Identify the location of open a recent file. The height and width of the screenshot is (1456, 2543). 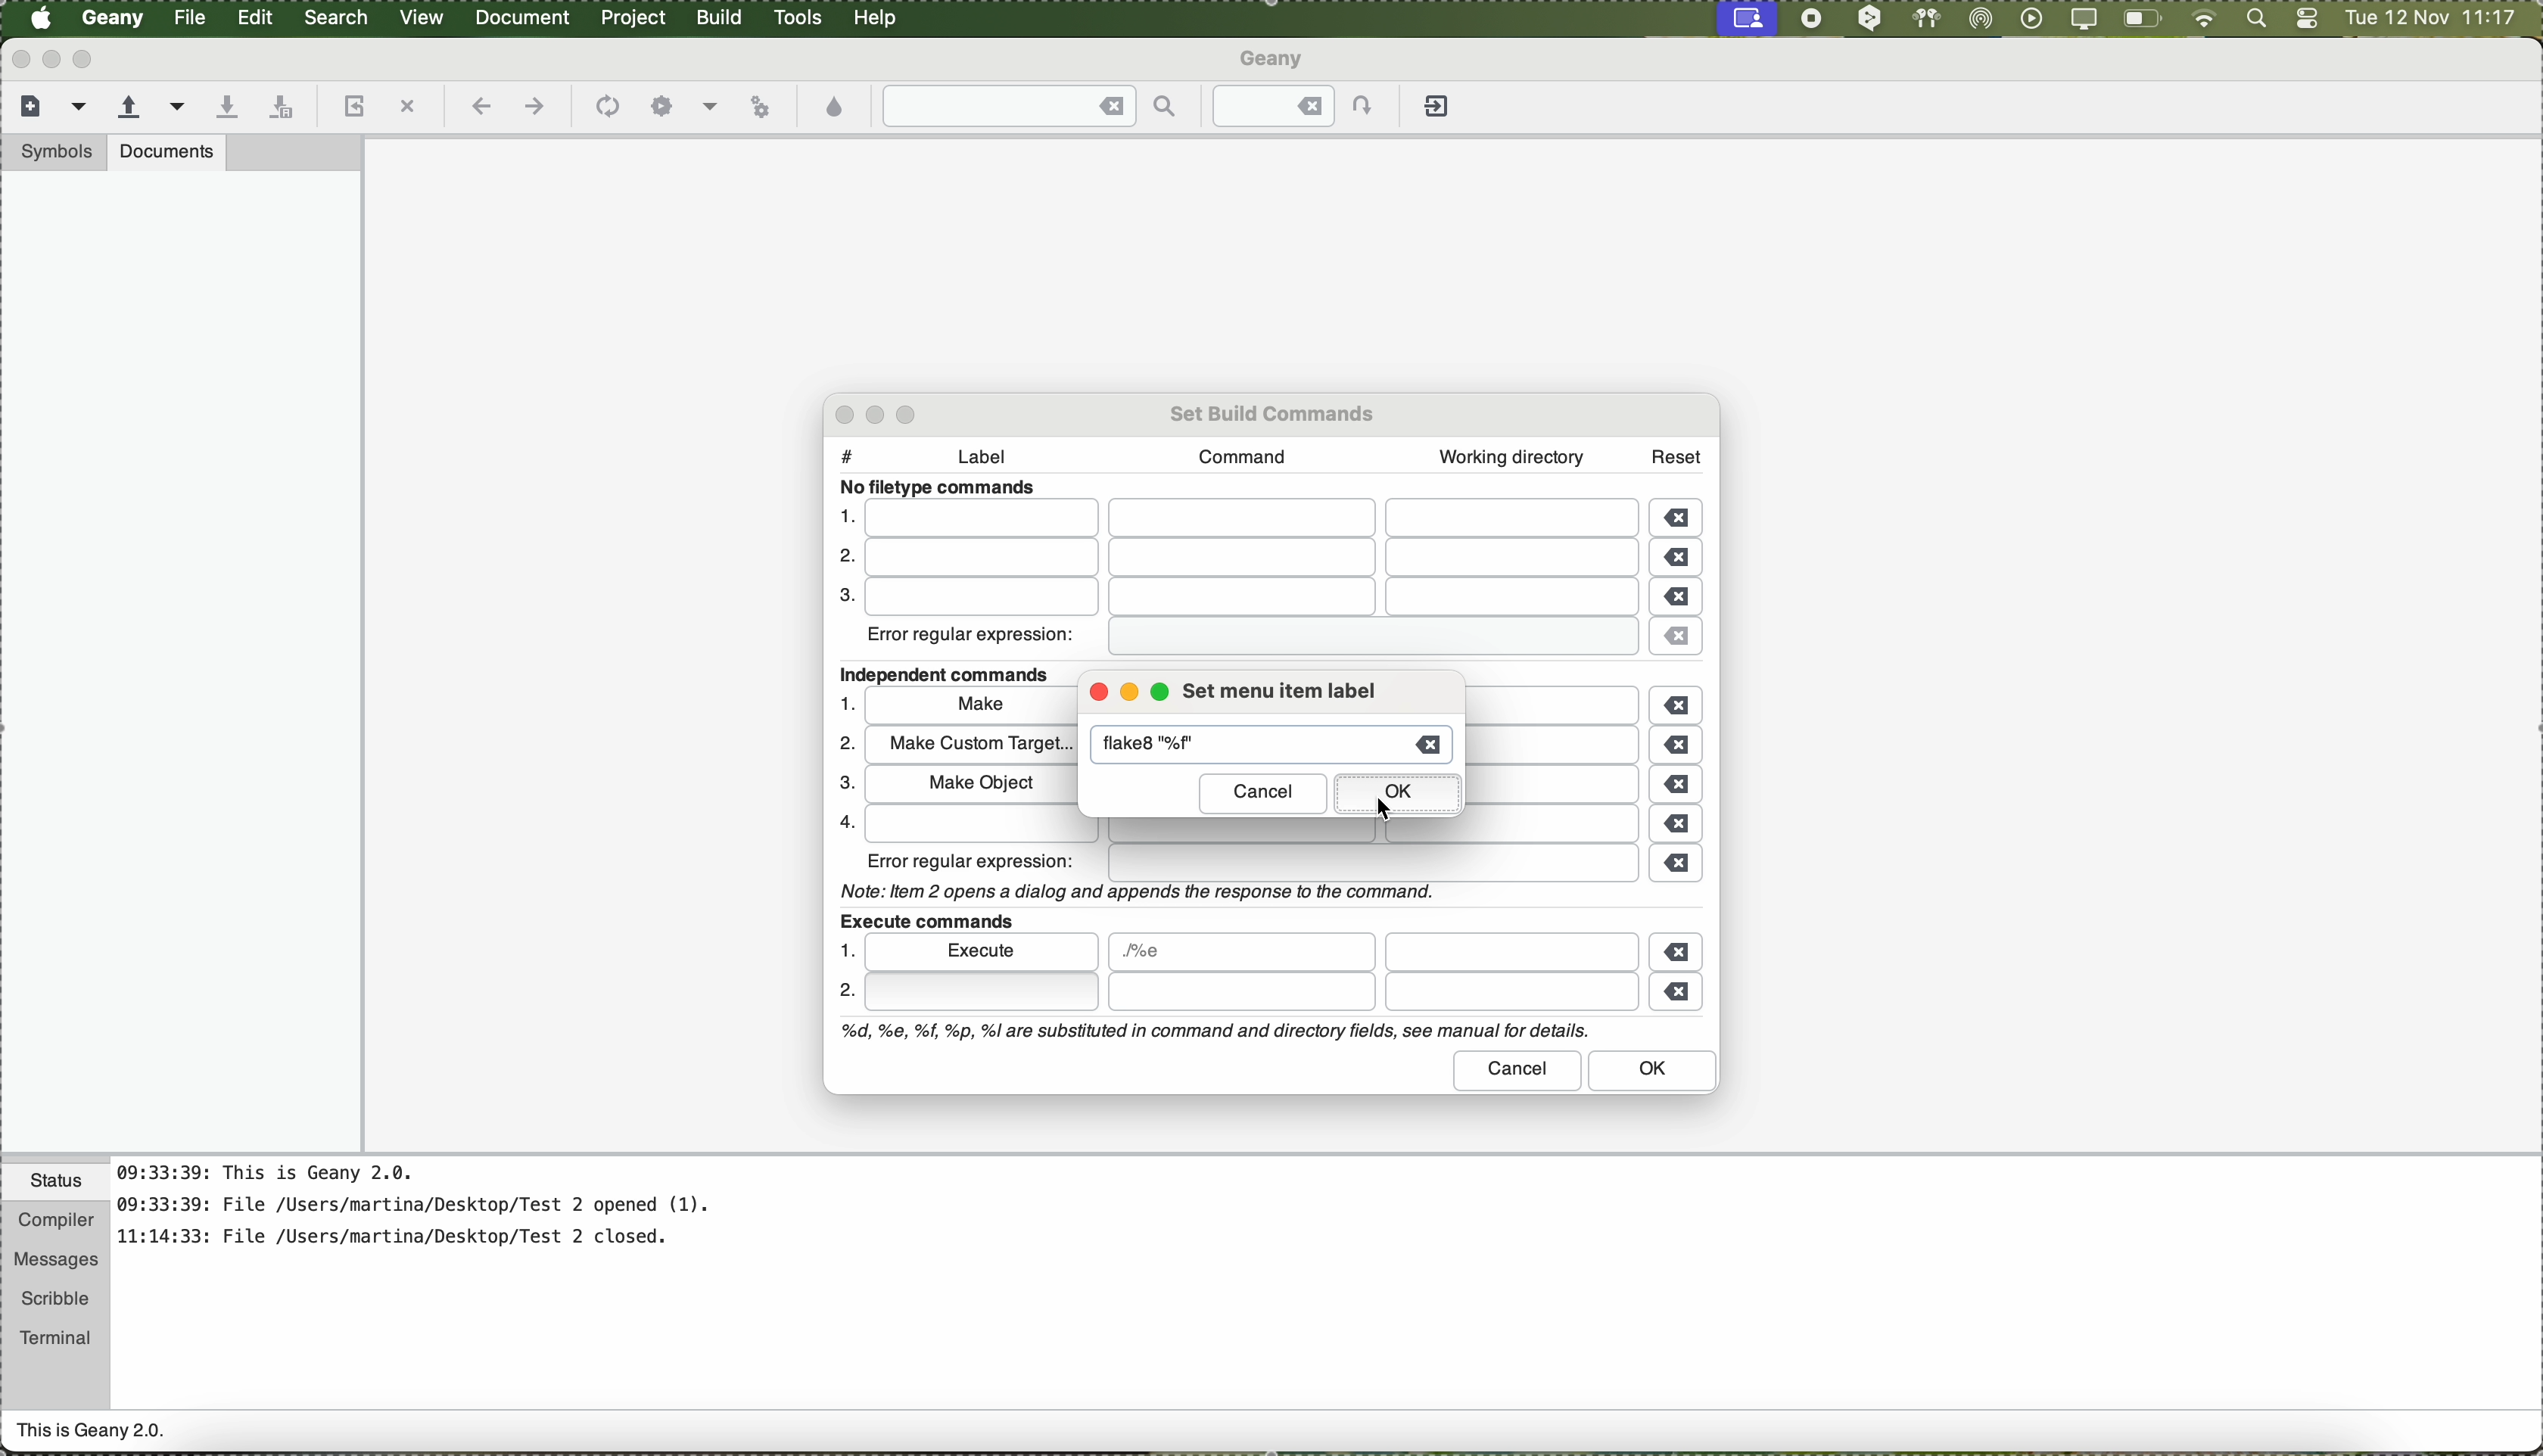
(179, 106).